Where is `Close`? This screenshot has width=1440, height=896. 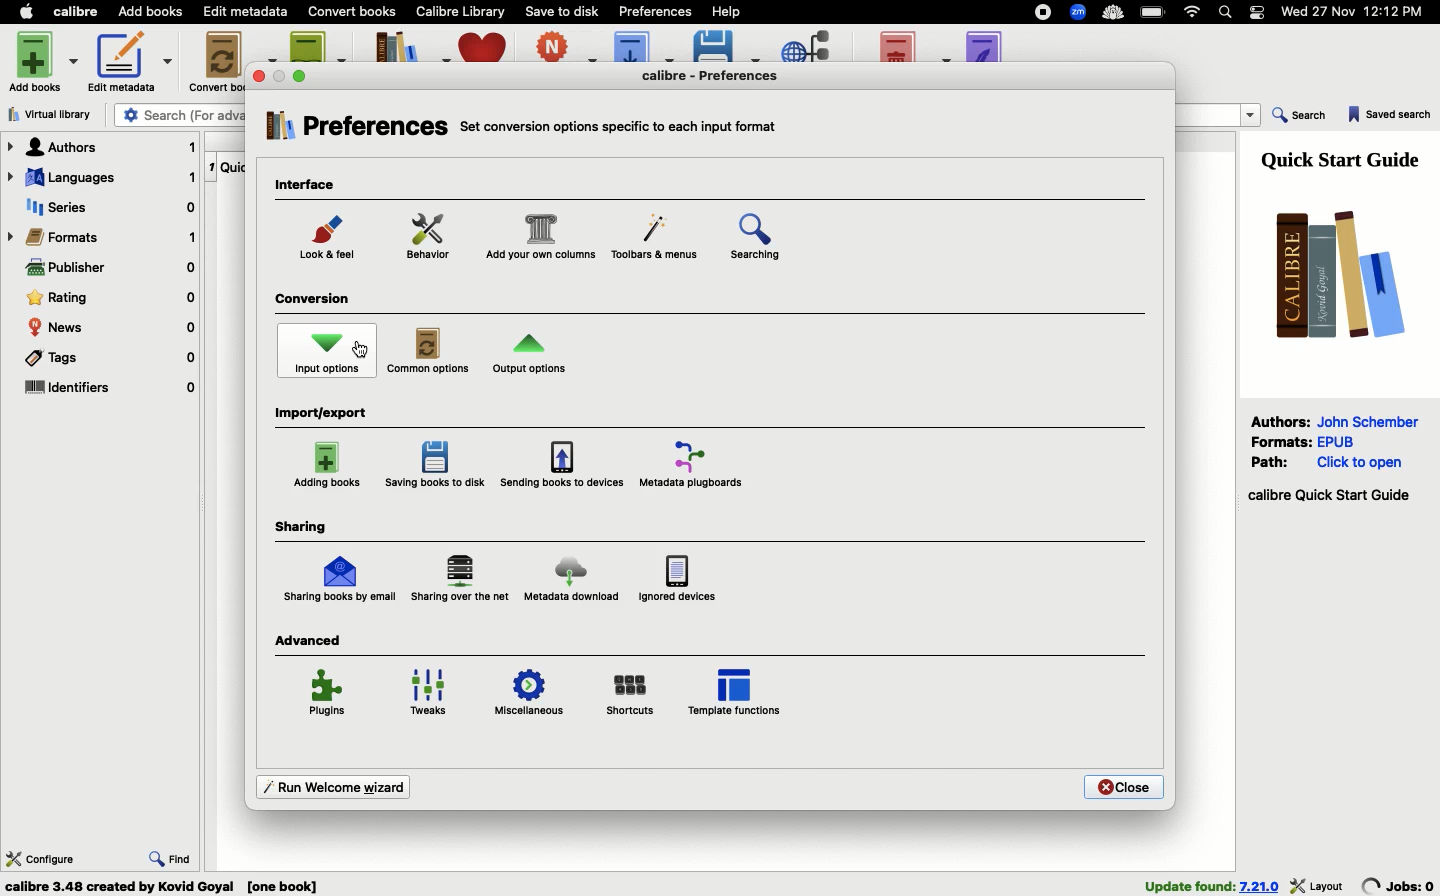 Close is located at coordinates (1123, 787).